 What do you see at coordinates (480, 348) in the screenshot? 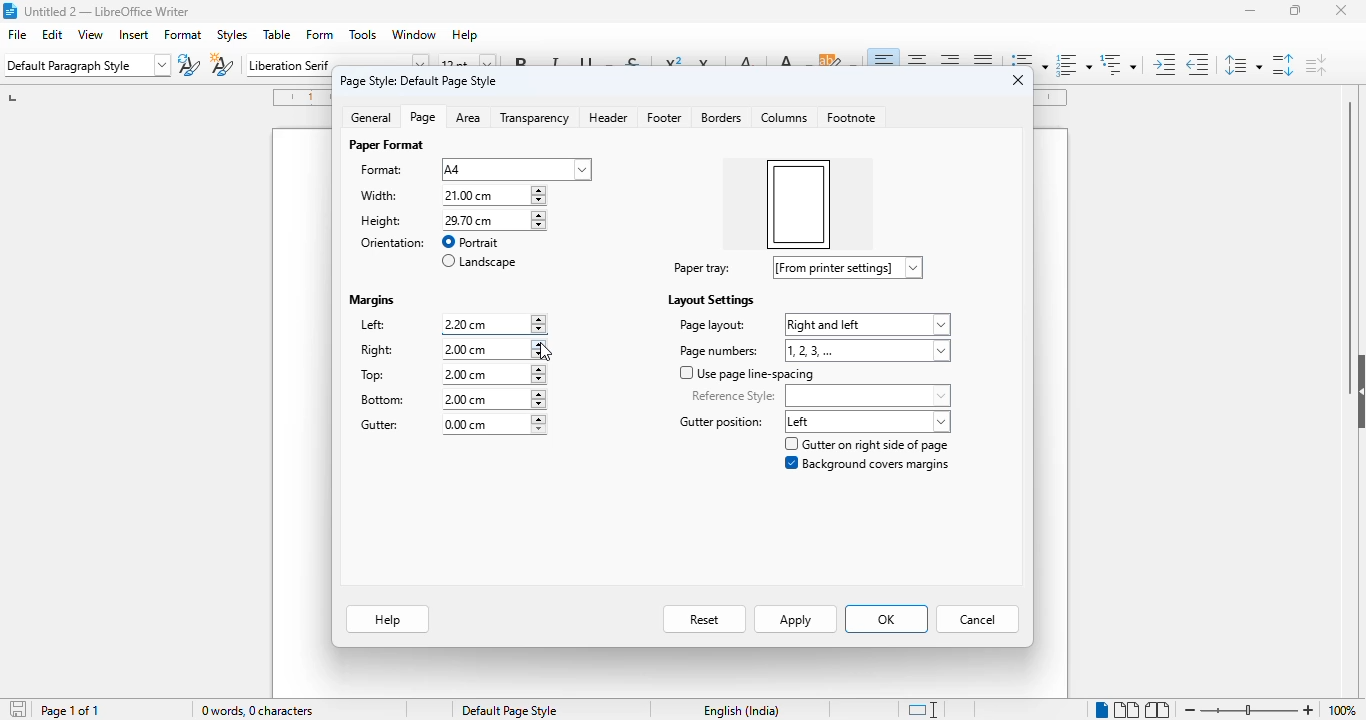
I see `right margin input box` at bounding box center [480, 348].